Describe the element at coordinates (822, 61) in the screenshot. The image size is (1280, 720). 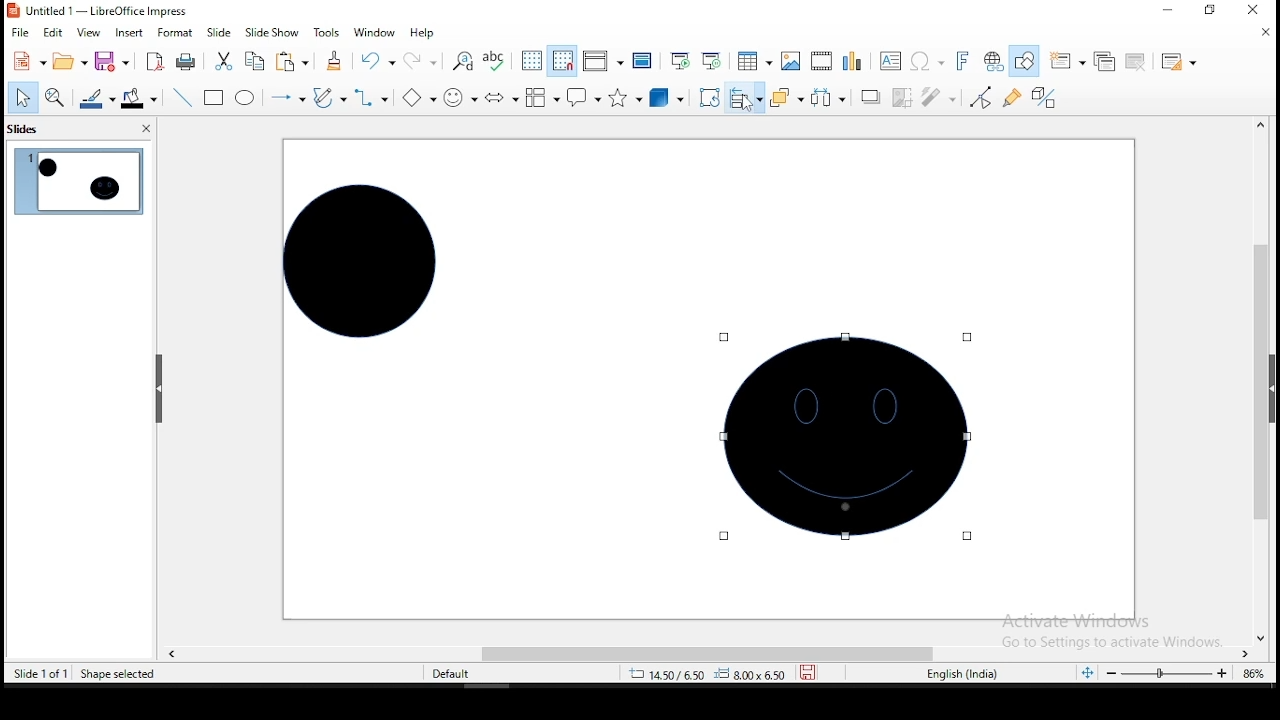
I see `insert video` at that location.